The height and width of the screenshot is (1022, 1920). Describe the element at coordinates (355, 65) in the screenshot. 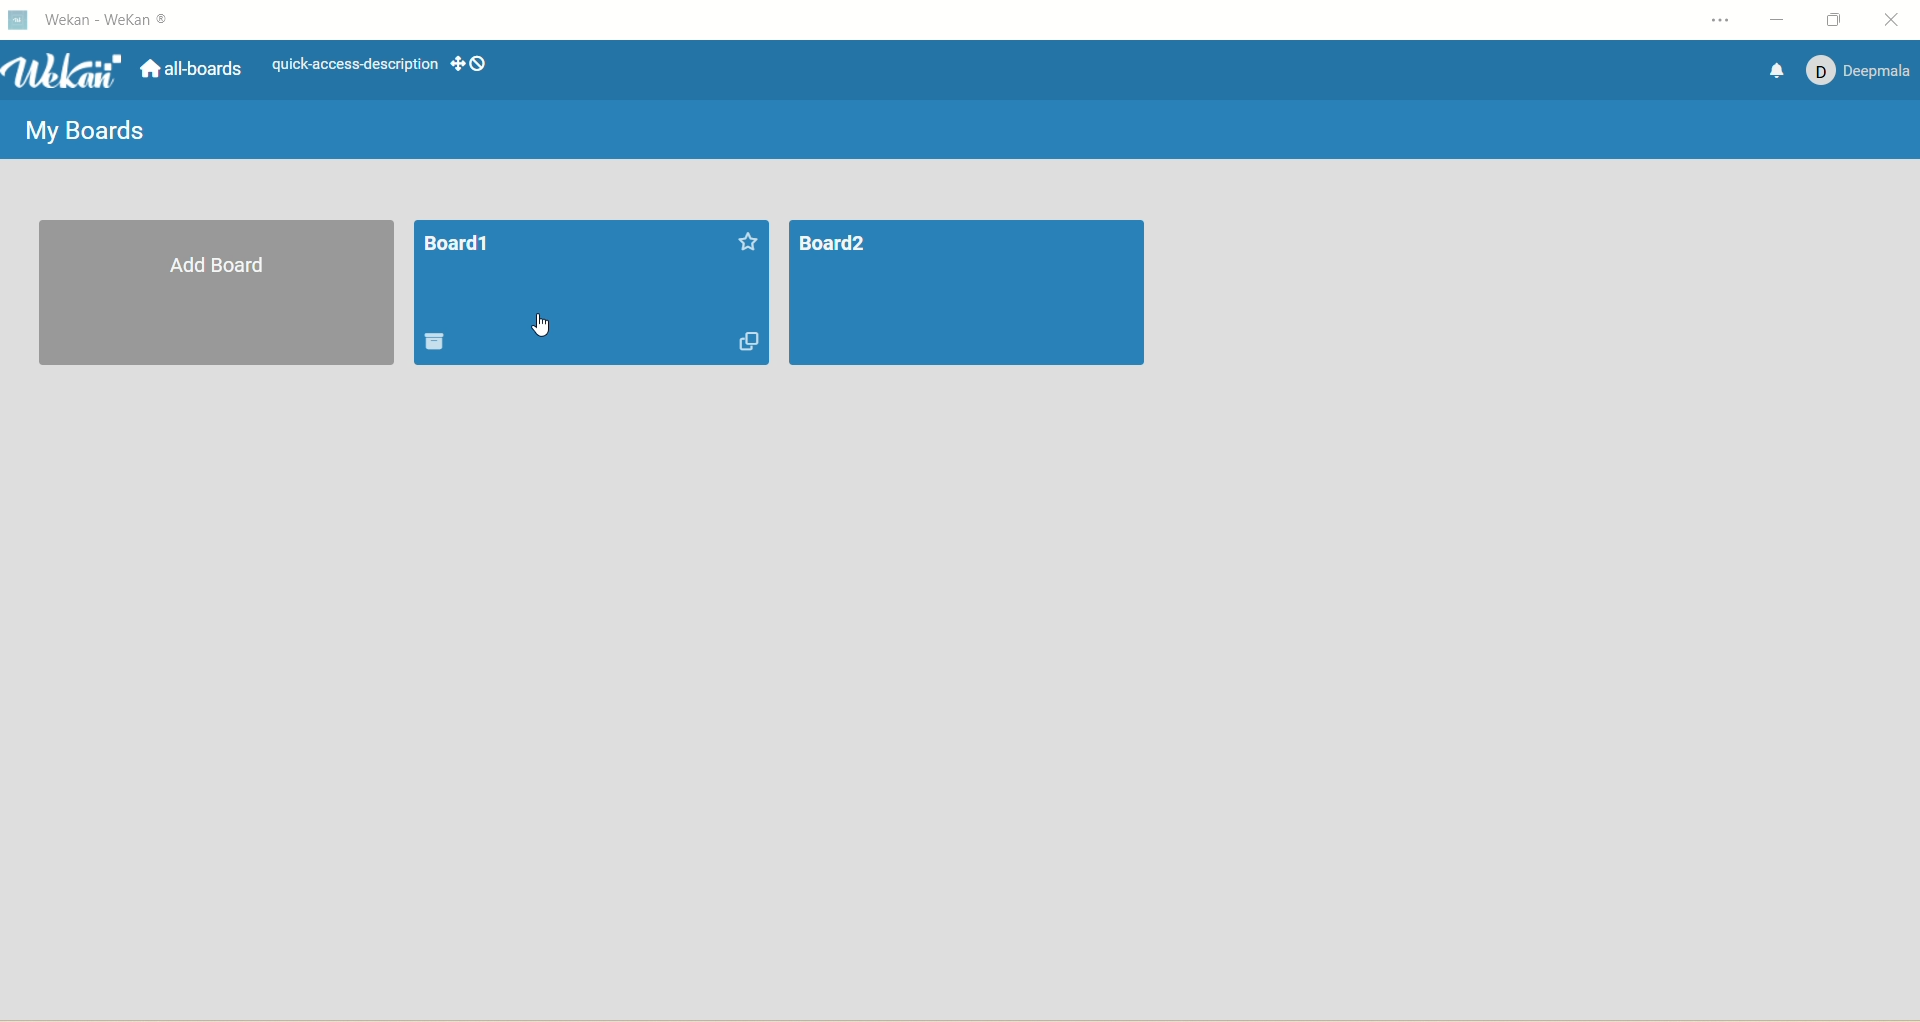

I see `text` at that location.